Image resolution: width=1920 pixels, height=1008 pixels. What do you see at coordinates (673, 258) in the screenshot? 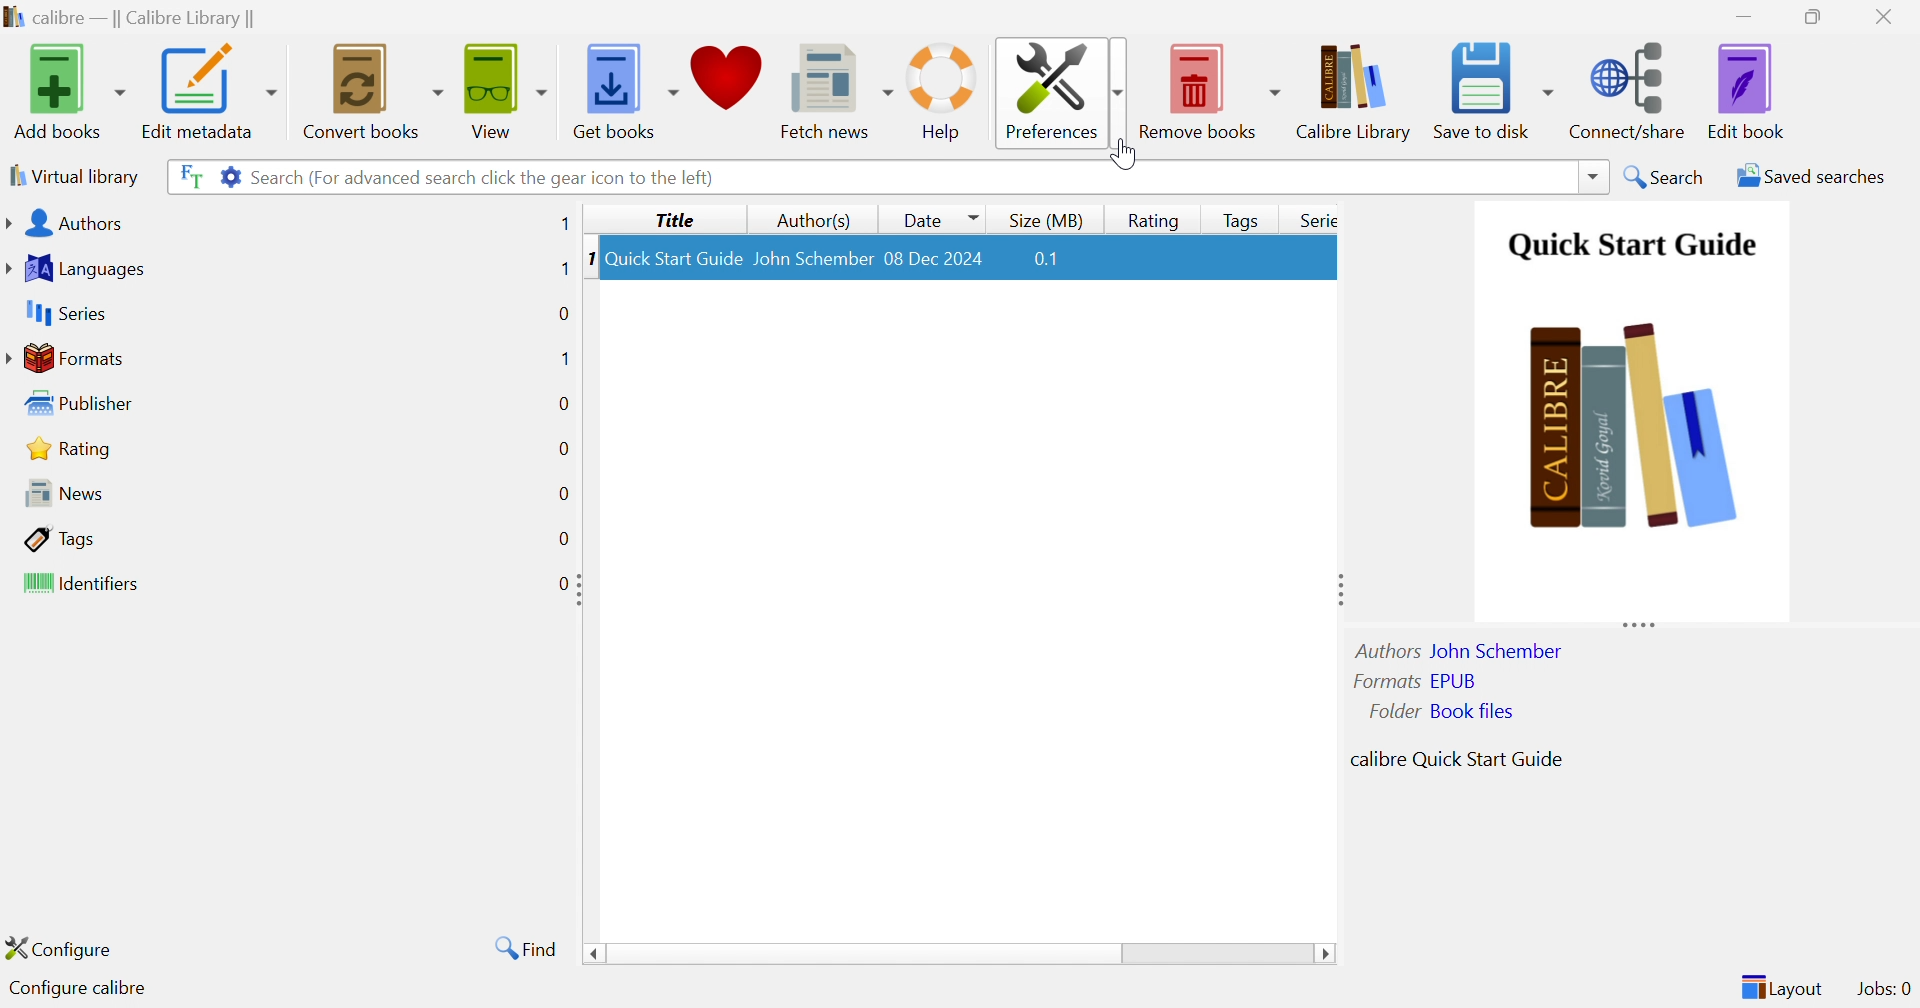
I see `Quick Start Guide` at bounding box center [673, 258].